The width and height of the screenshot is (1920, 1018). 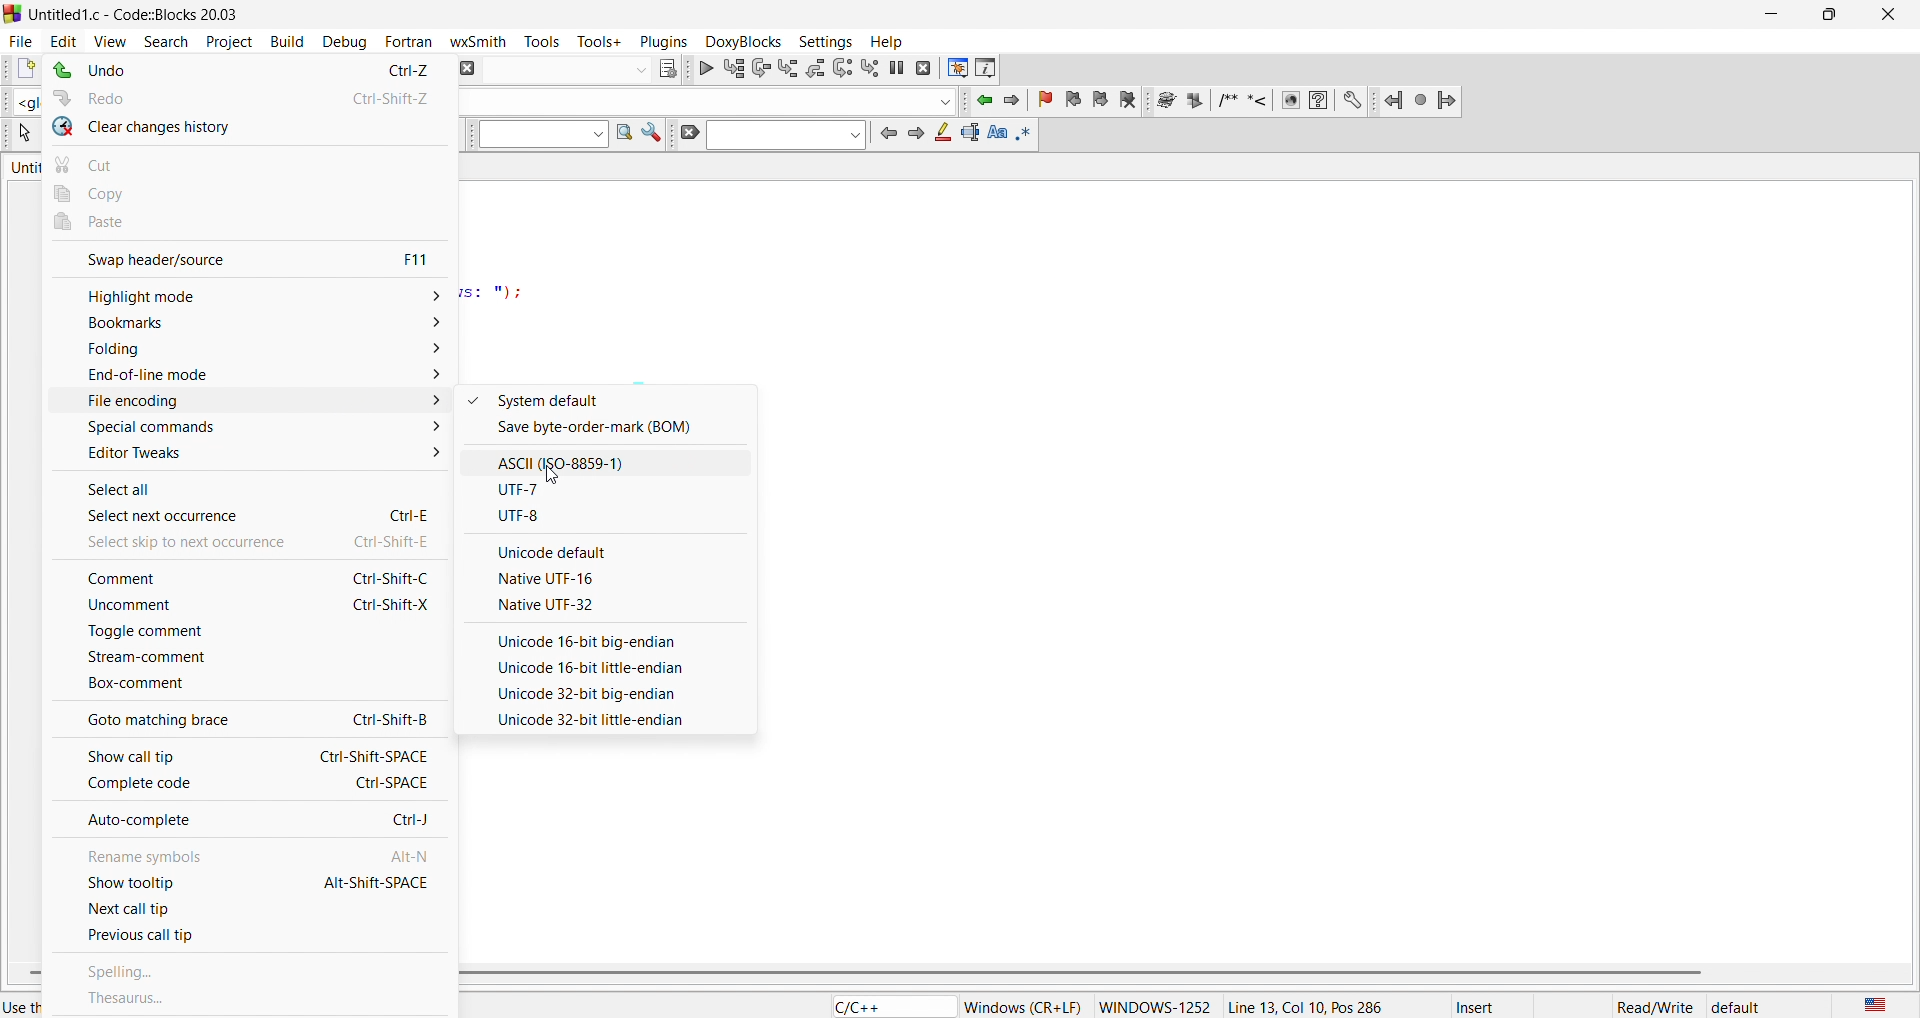 What do you see at coordinates (669, 69) in the screenshot?
I see `show selected target` at bounding box center [669, 69].